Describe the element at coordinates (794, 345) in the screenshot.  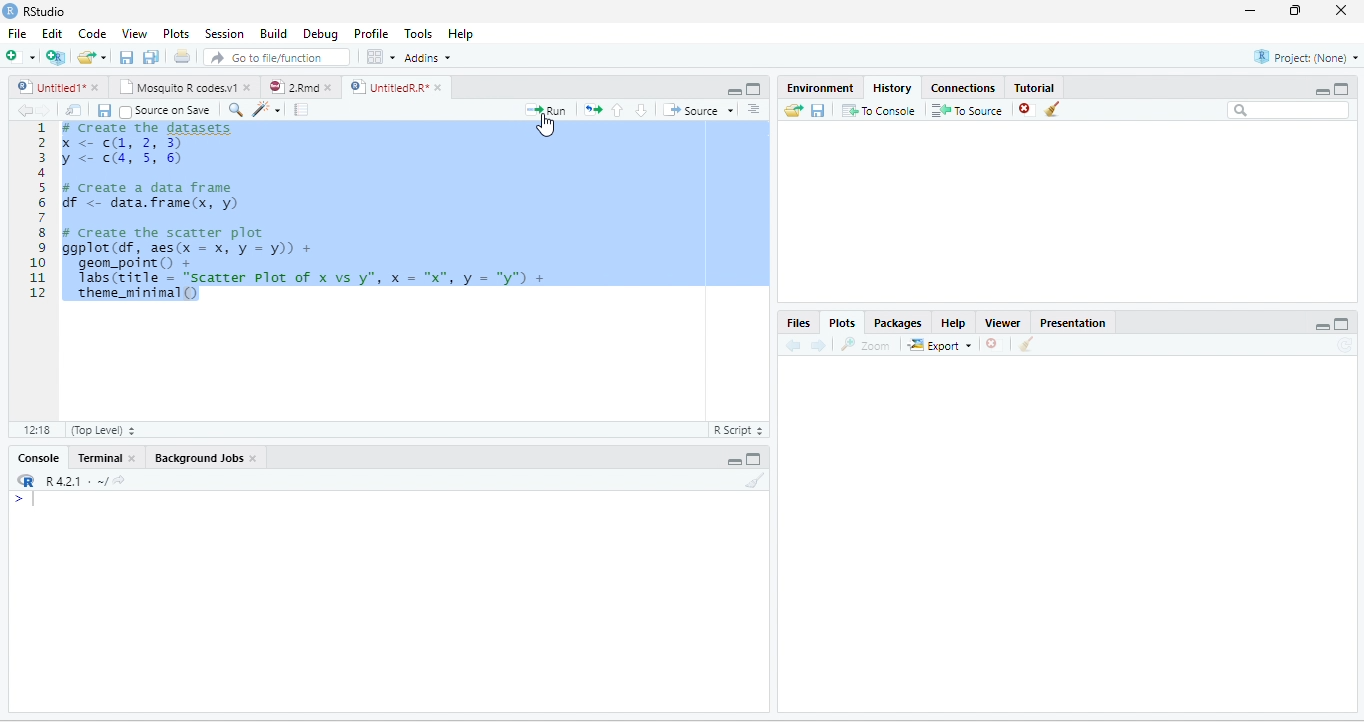
I see `Previous plot` at that location.